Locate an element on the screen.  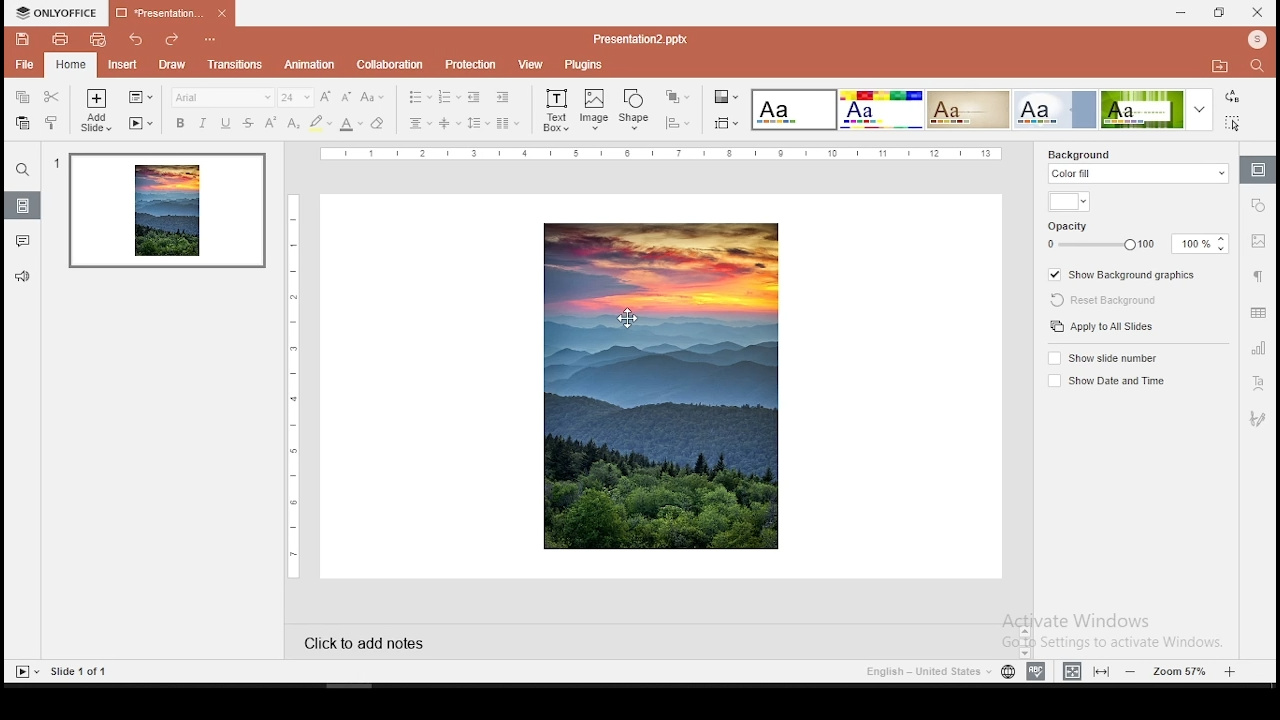
find is located at coordinates (24, 171).